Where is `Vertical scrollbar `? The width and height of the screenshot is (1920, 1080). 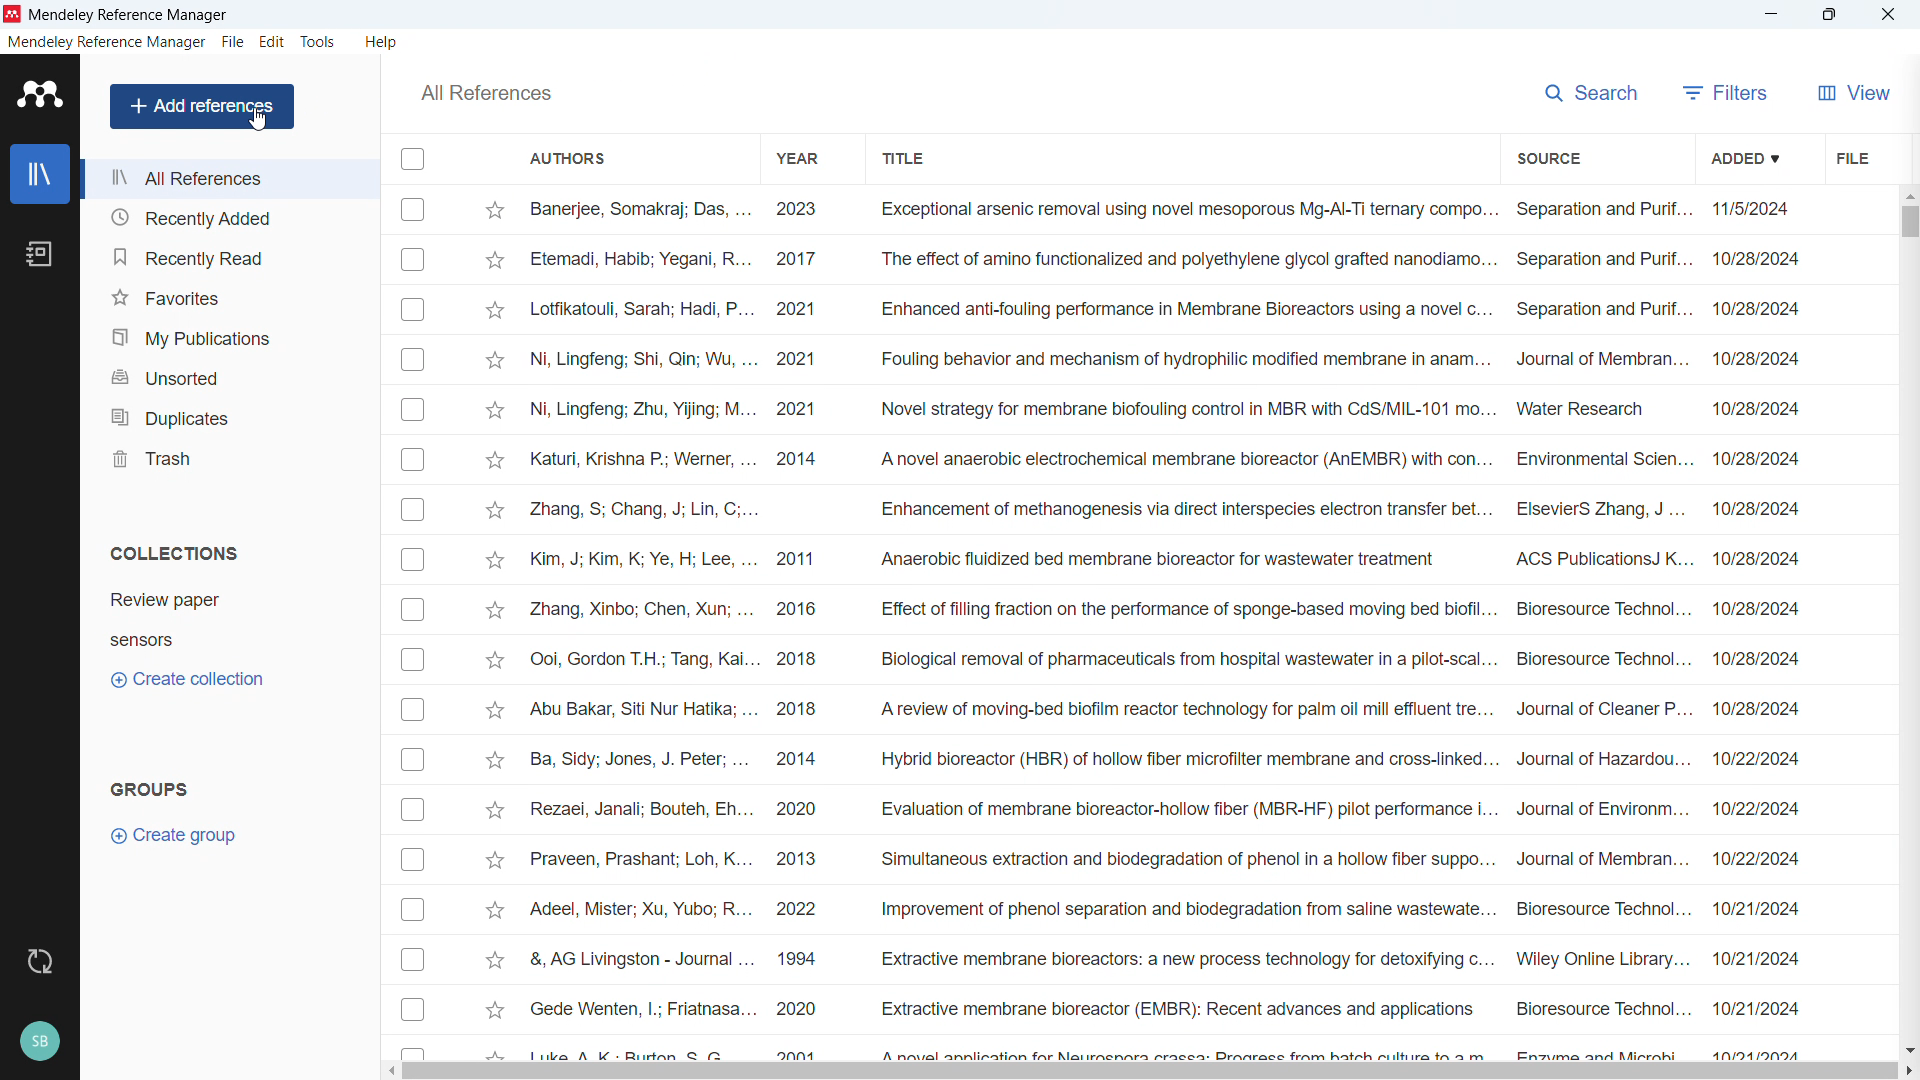 Vertical scrollbar  is located at coordinates (1910, 222).